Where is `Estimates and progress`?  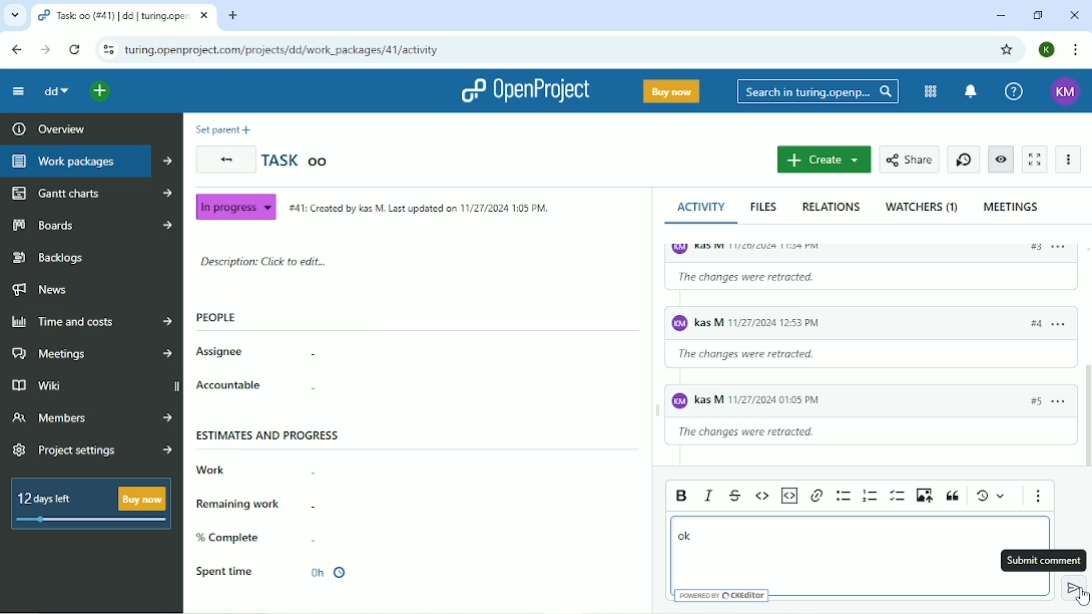 Estimates and progress is located at coordinates (268, 434).